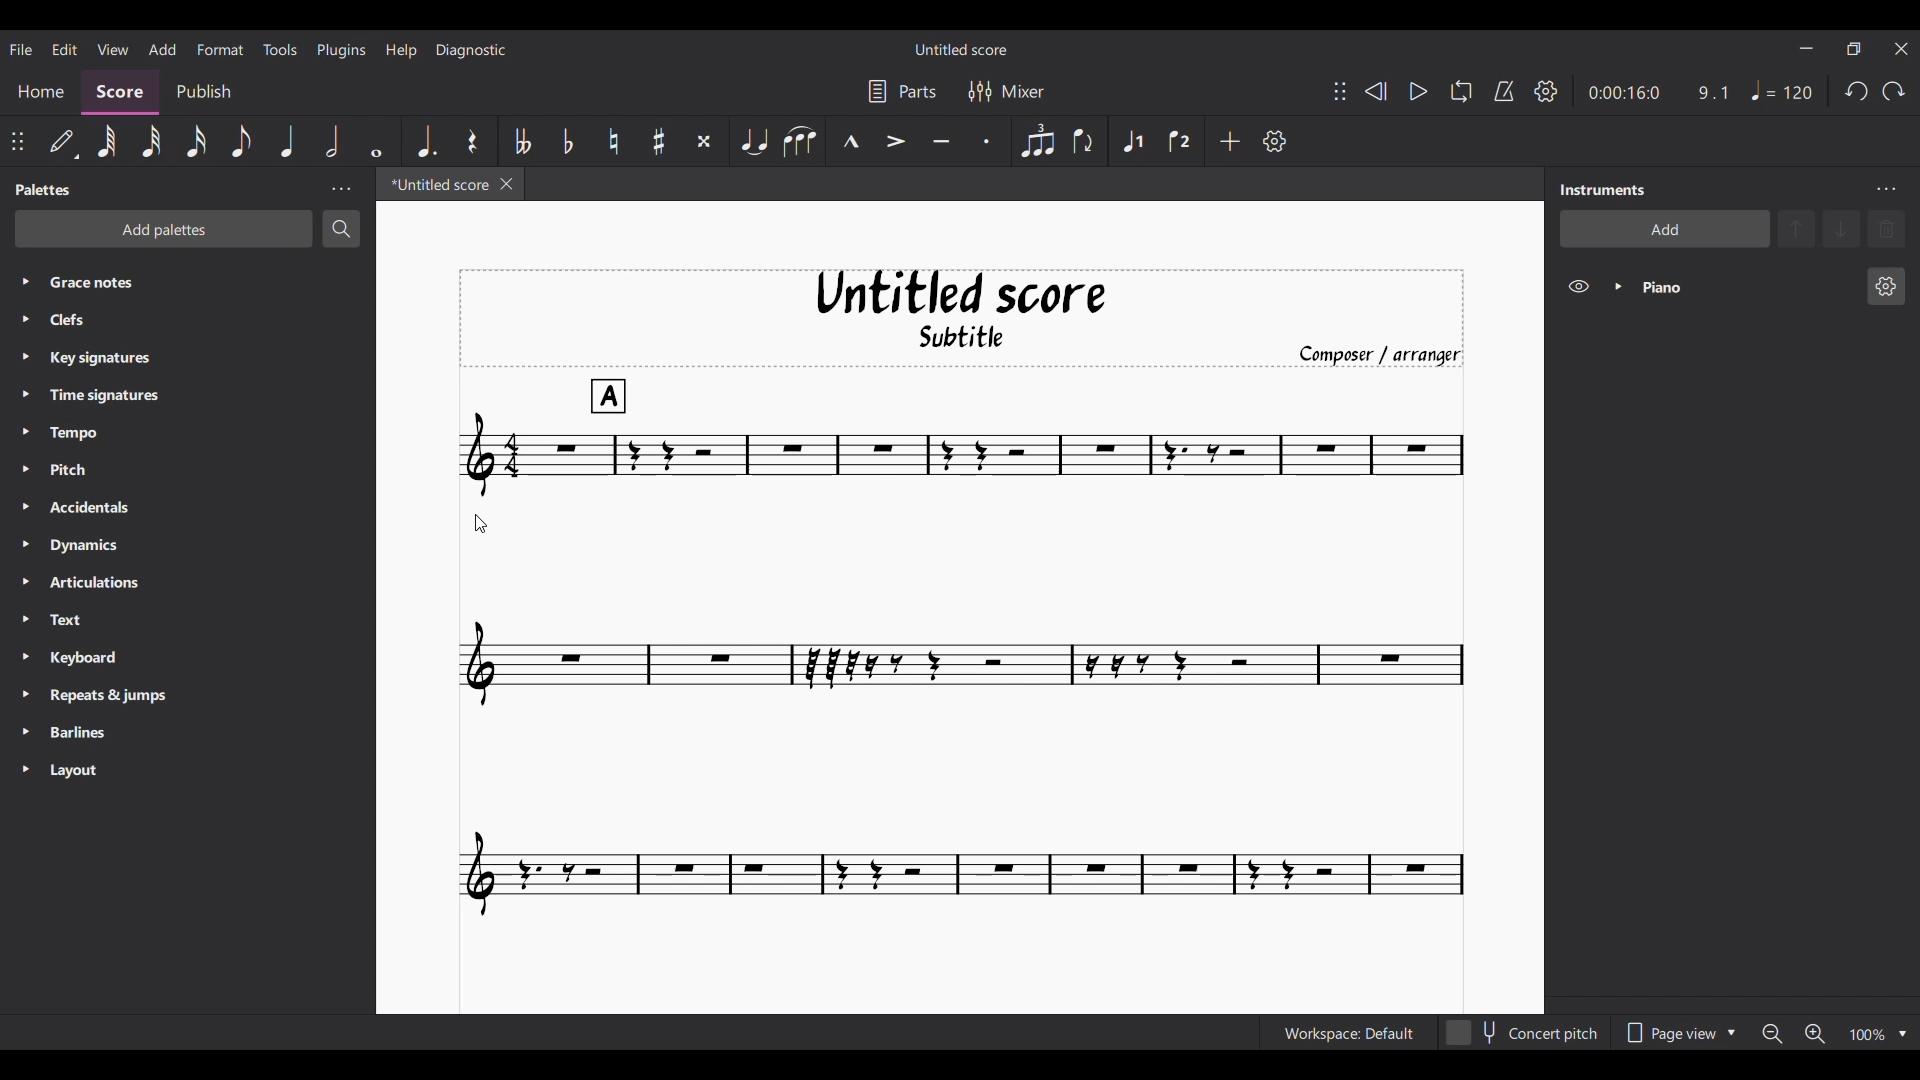 This screenshot has width=1920, height=1080. What do you see at coordinates (343, 49) in the screenshot?
I see `Plugins menu` at bounding box center [343, 49].